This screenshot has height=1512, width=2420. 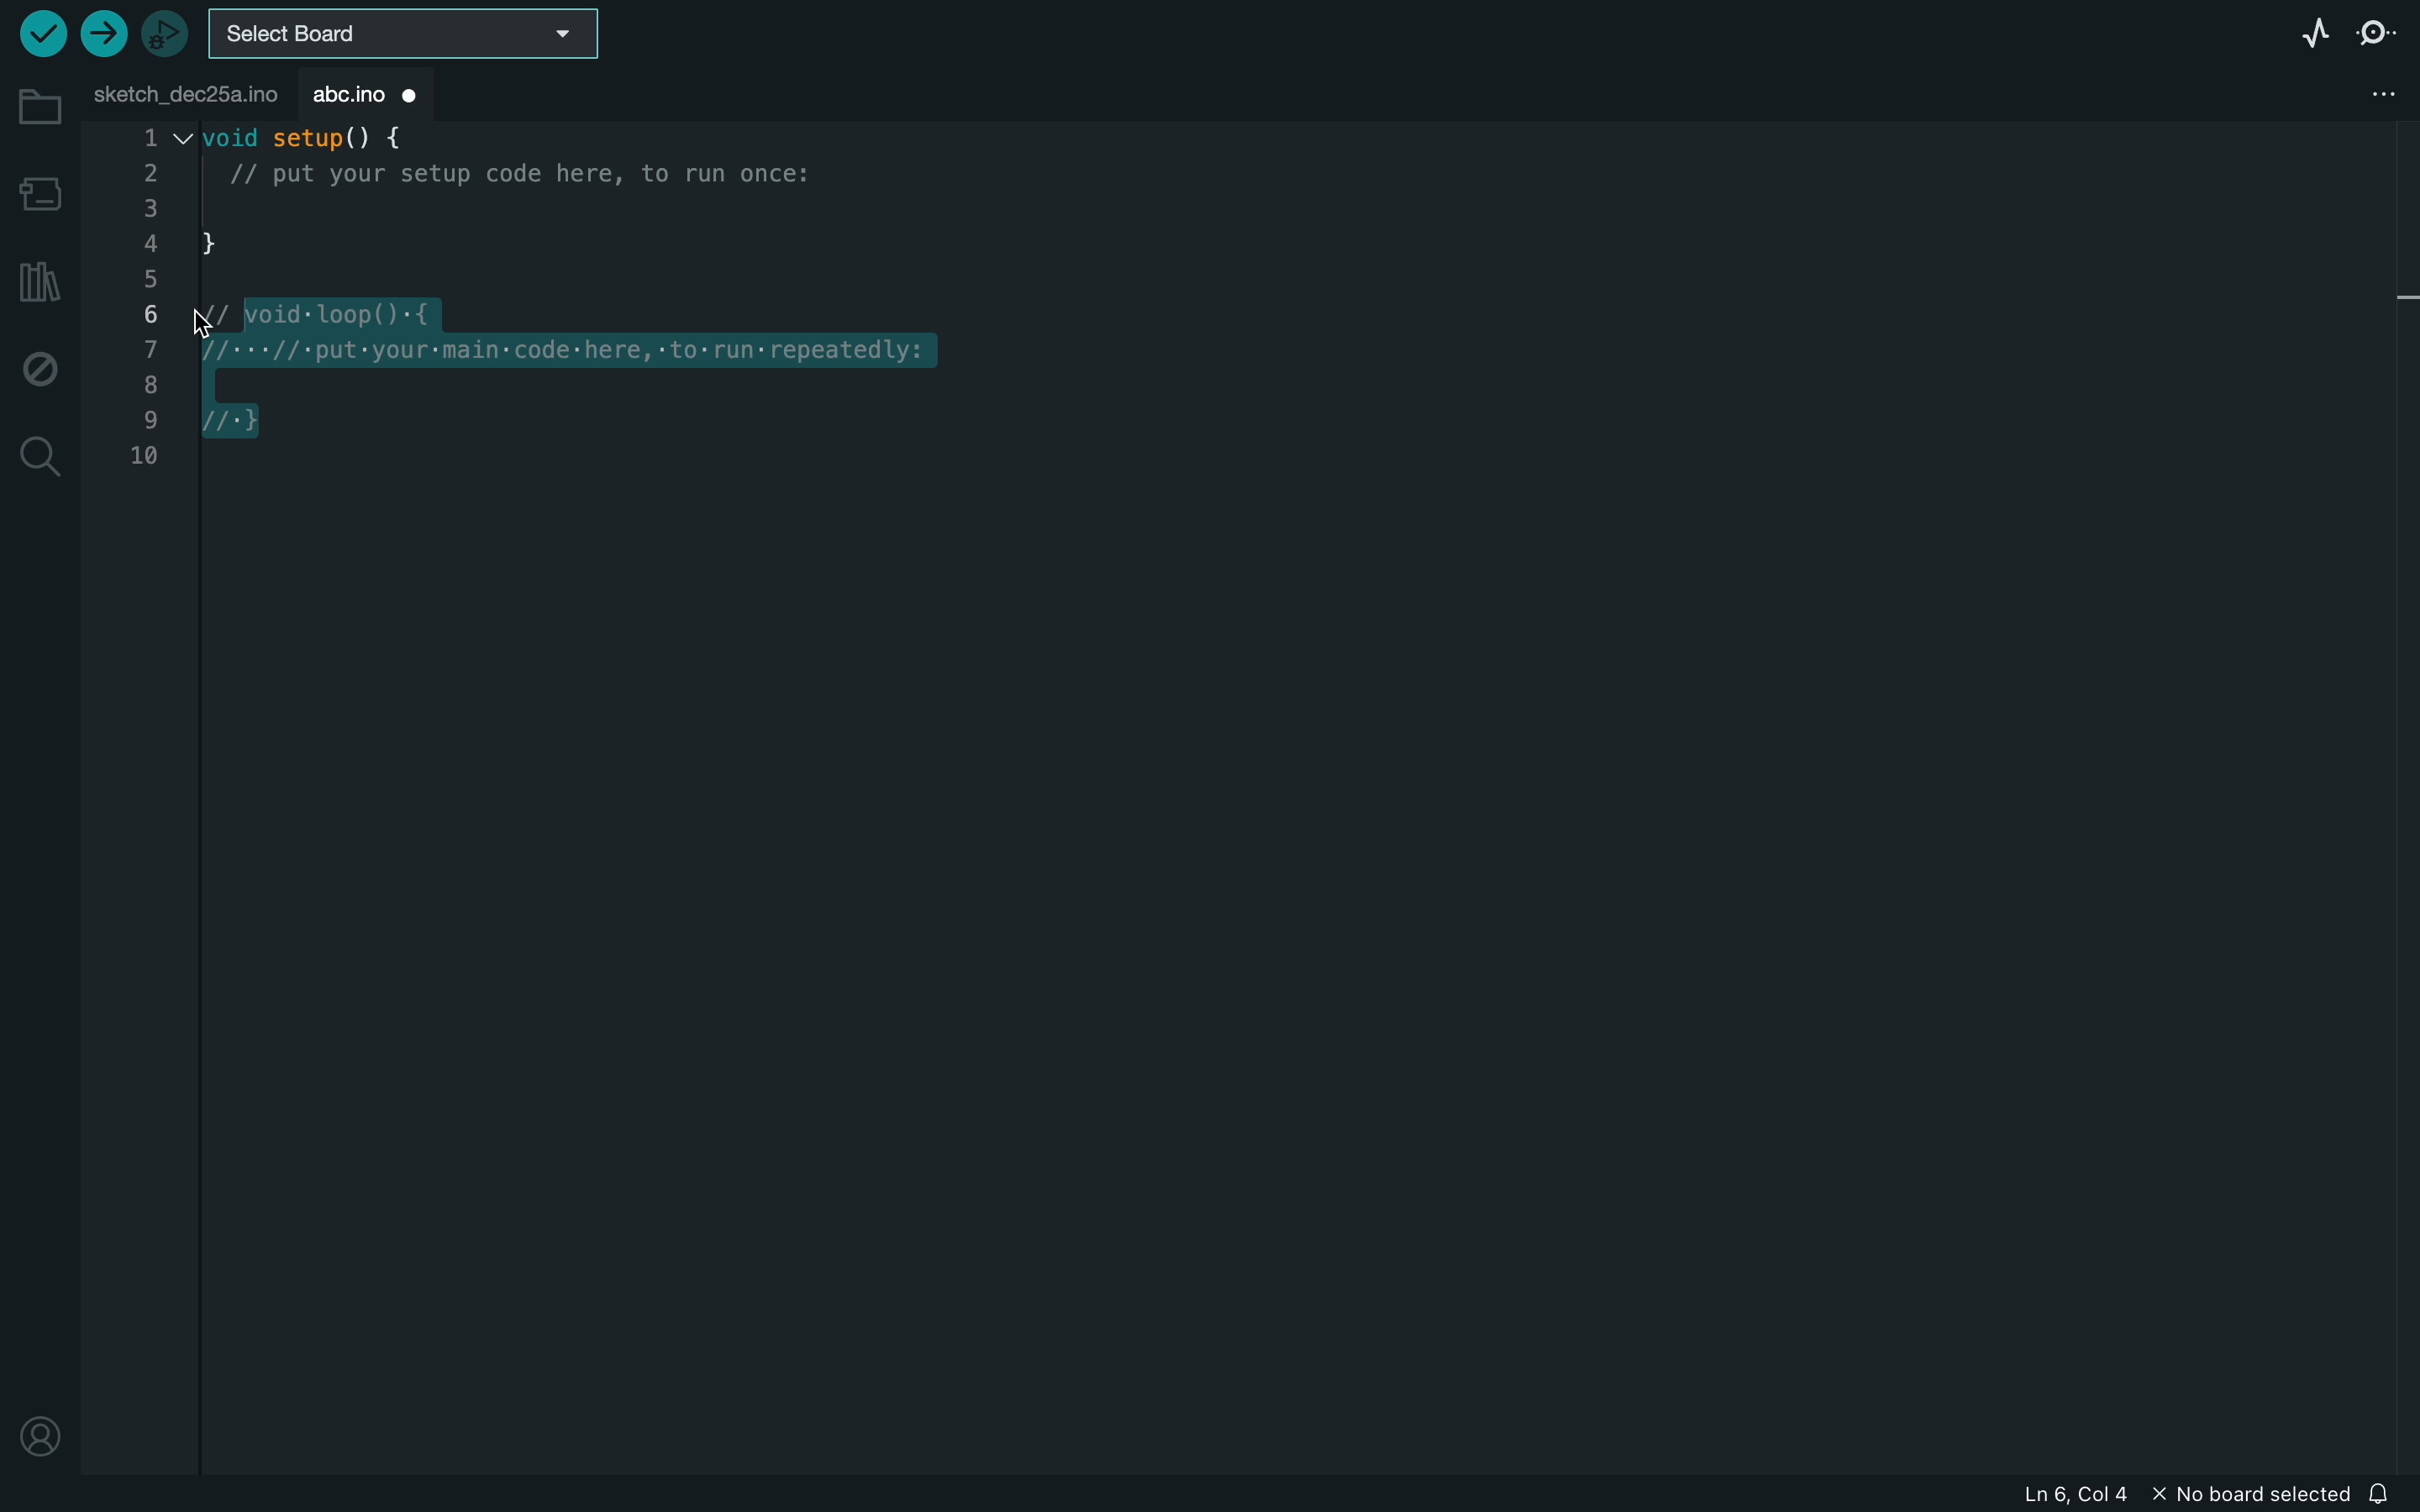 I want to click on file  information, so click(x=2166, y=1495).